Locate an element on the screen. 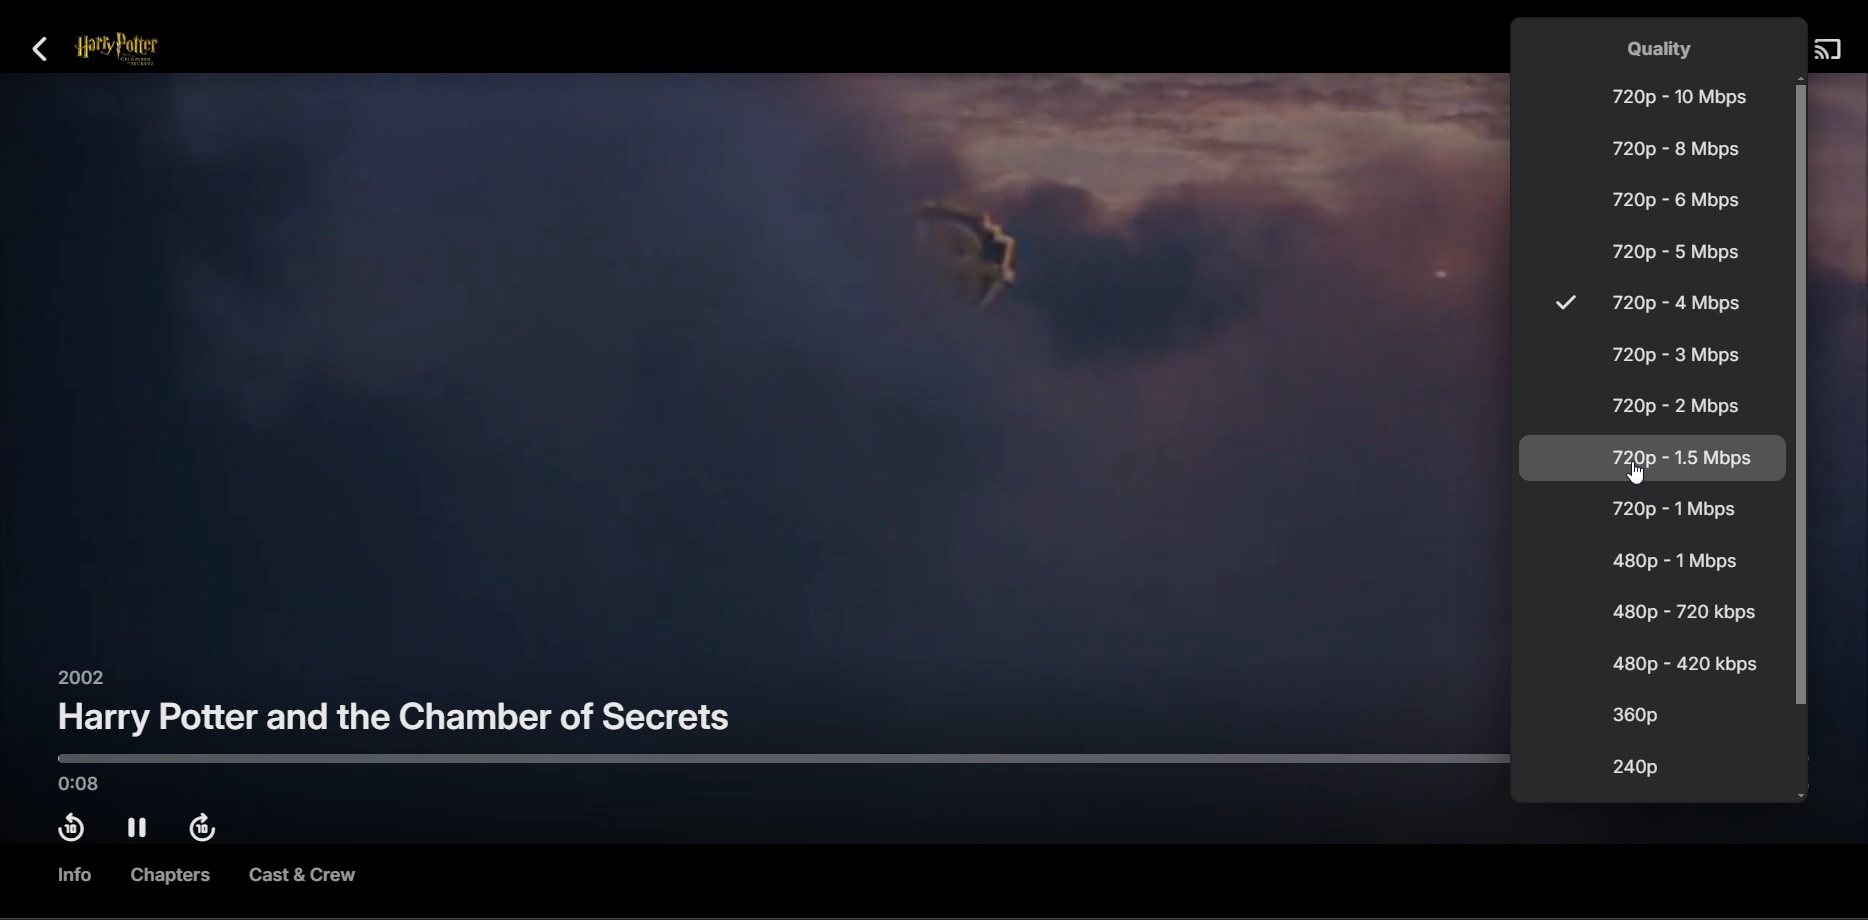 The height and width of the screenshot is (920, 1868). 720p -4 Mbps is located at coordinates (1674, 304).